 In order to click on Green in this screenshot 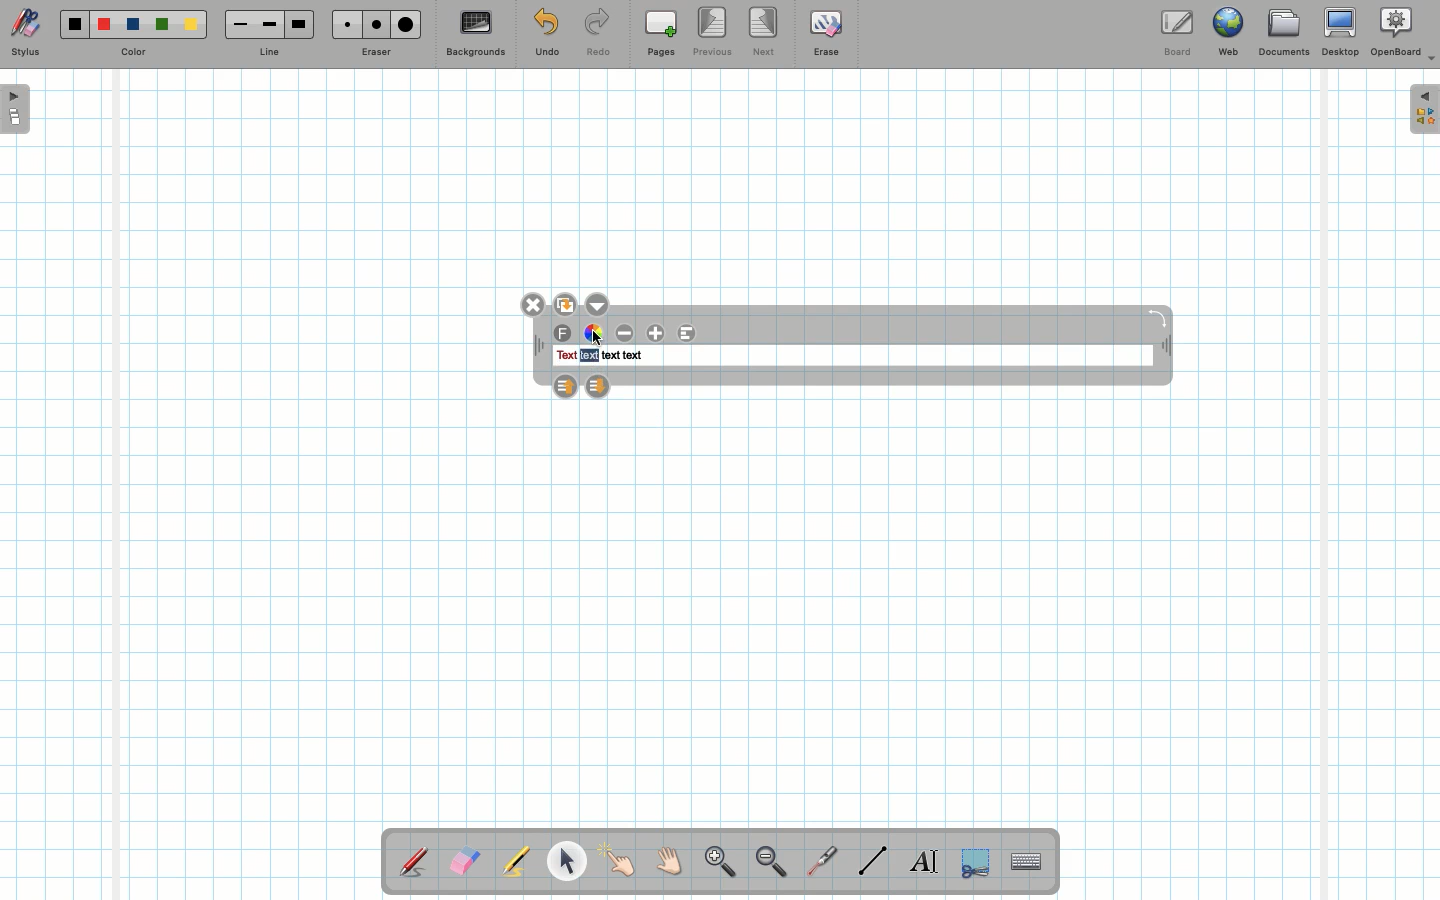, I will do `click(162, 26)`.